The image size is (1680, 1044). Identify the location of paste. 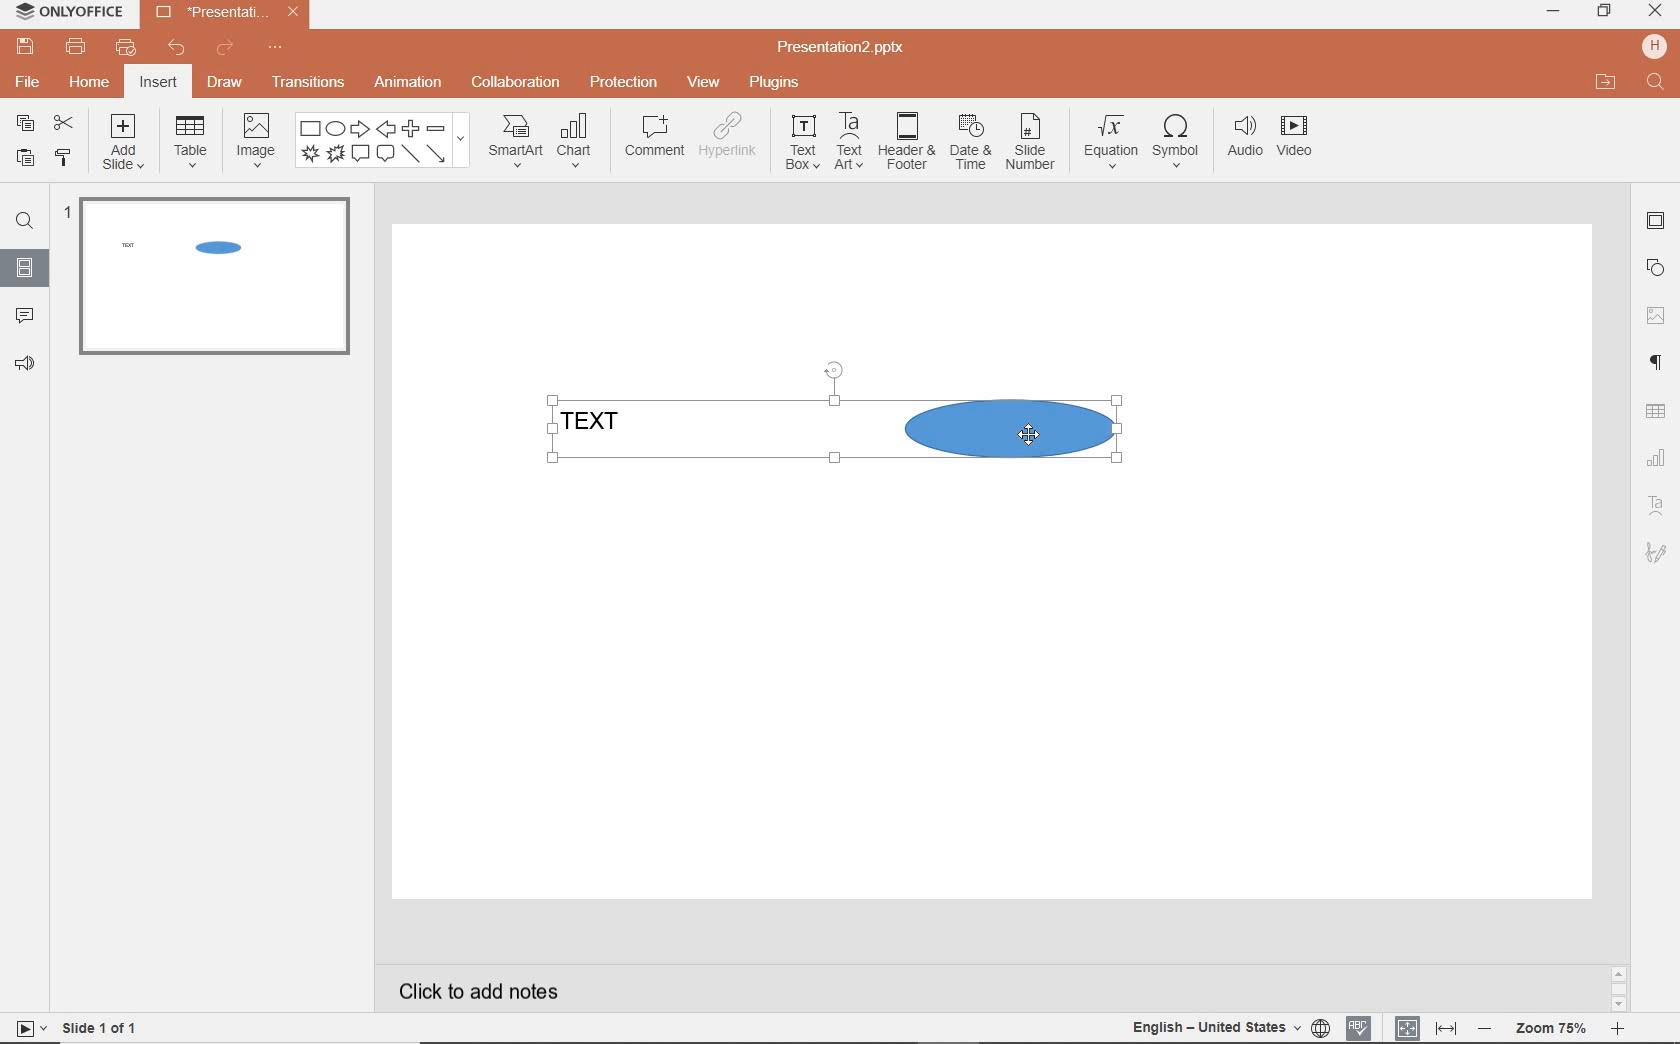
(25, 160).